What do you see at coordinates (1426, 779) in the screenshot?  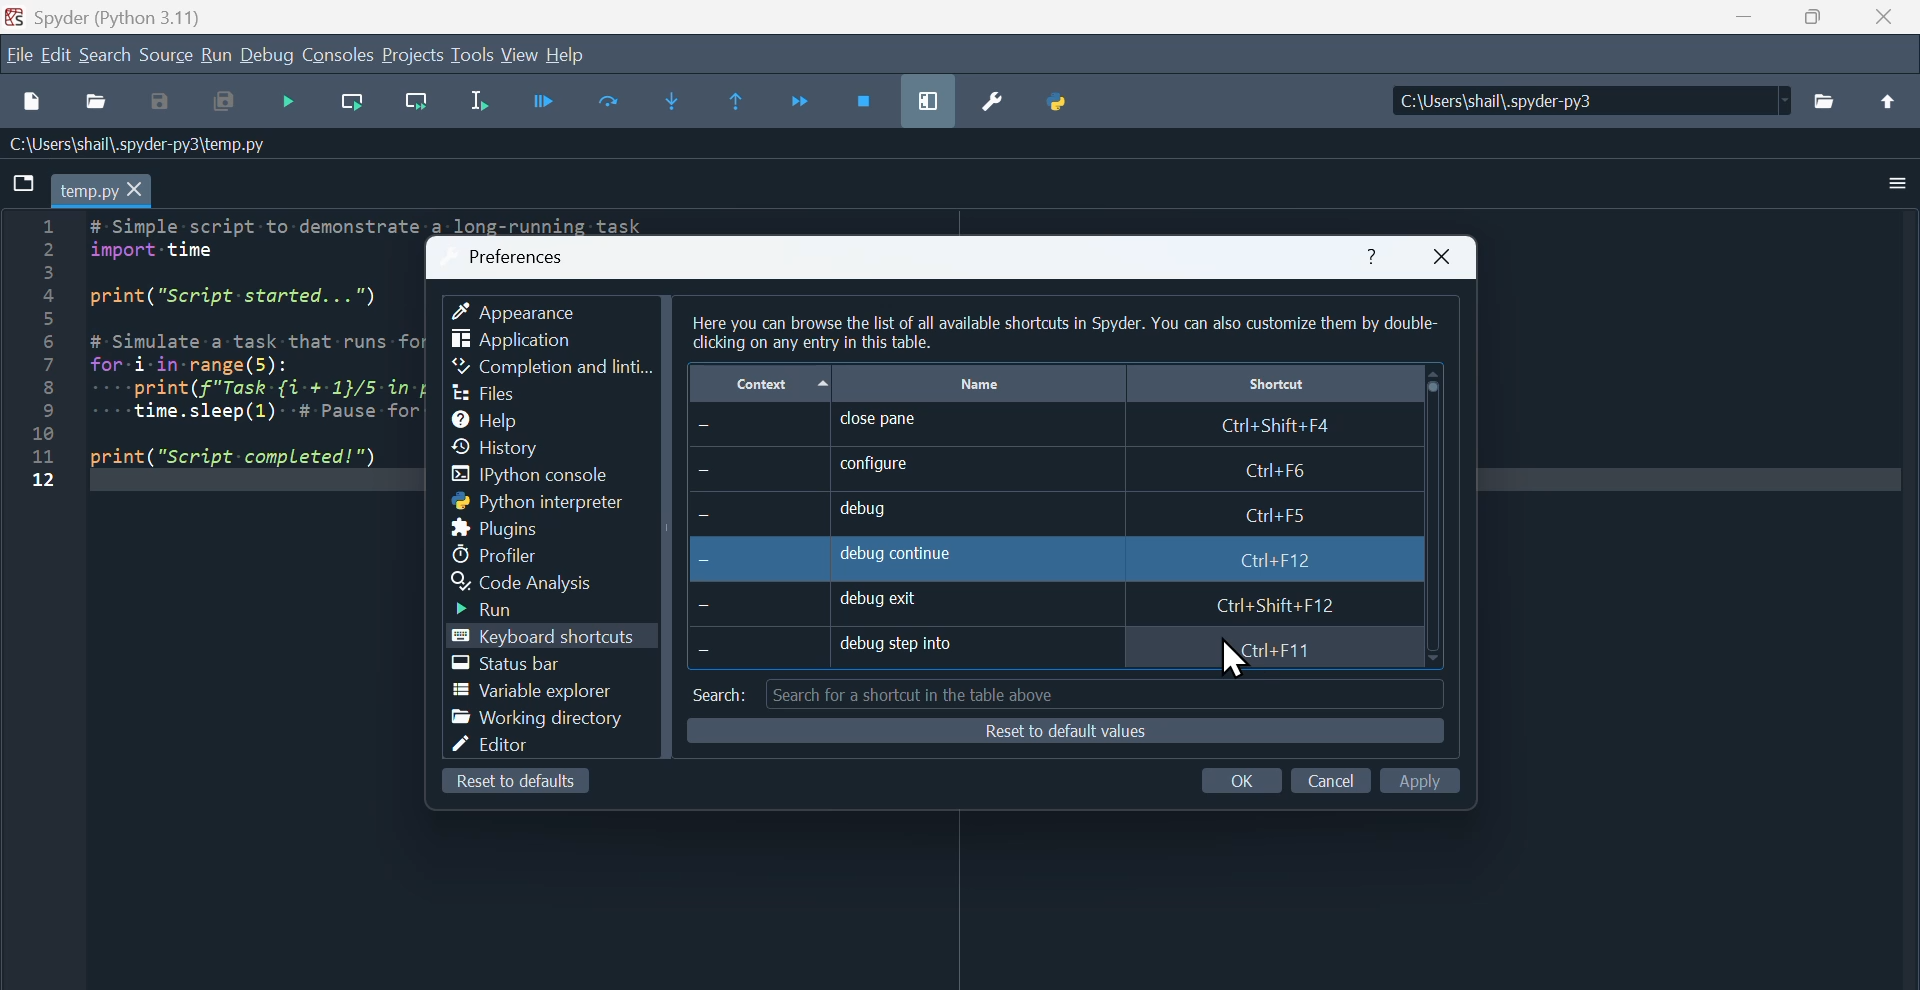 I see `` at bounding box center [1426, 779].